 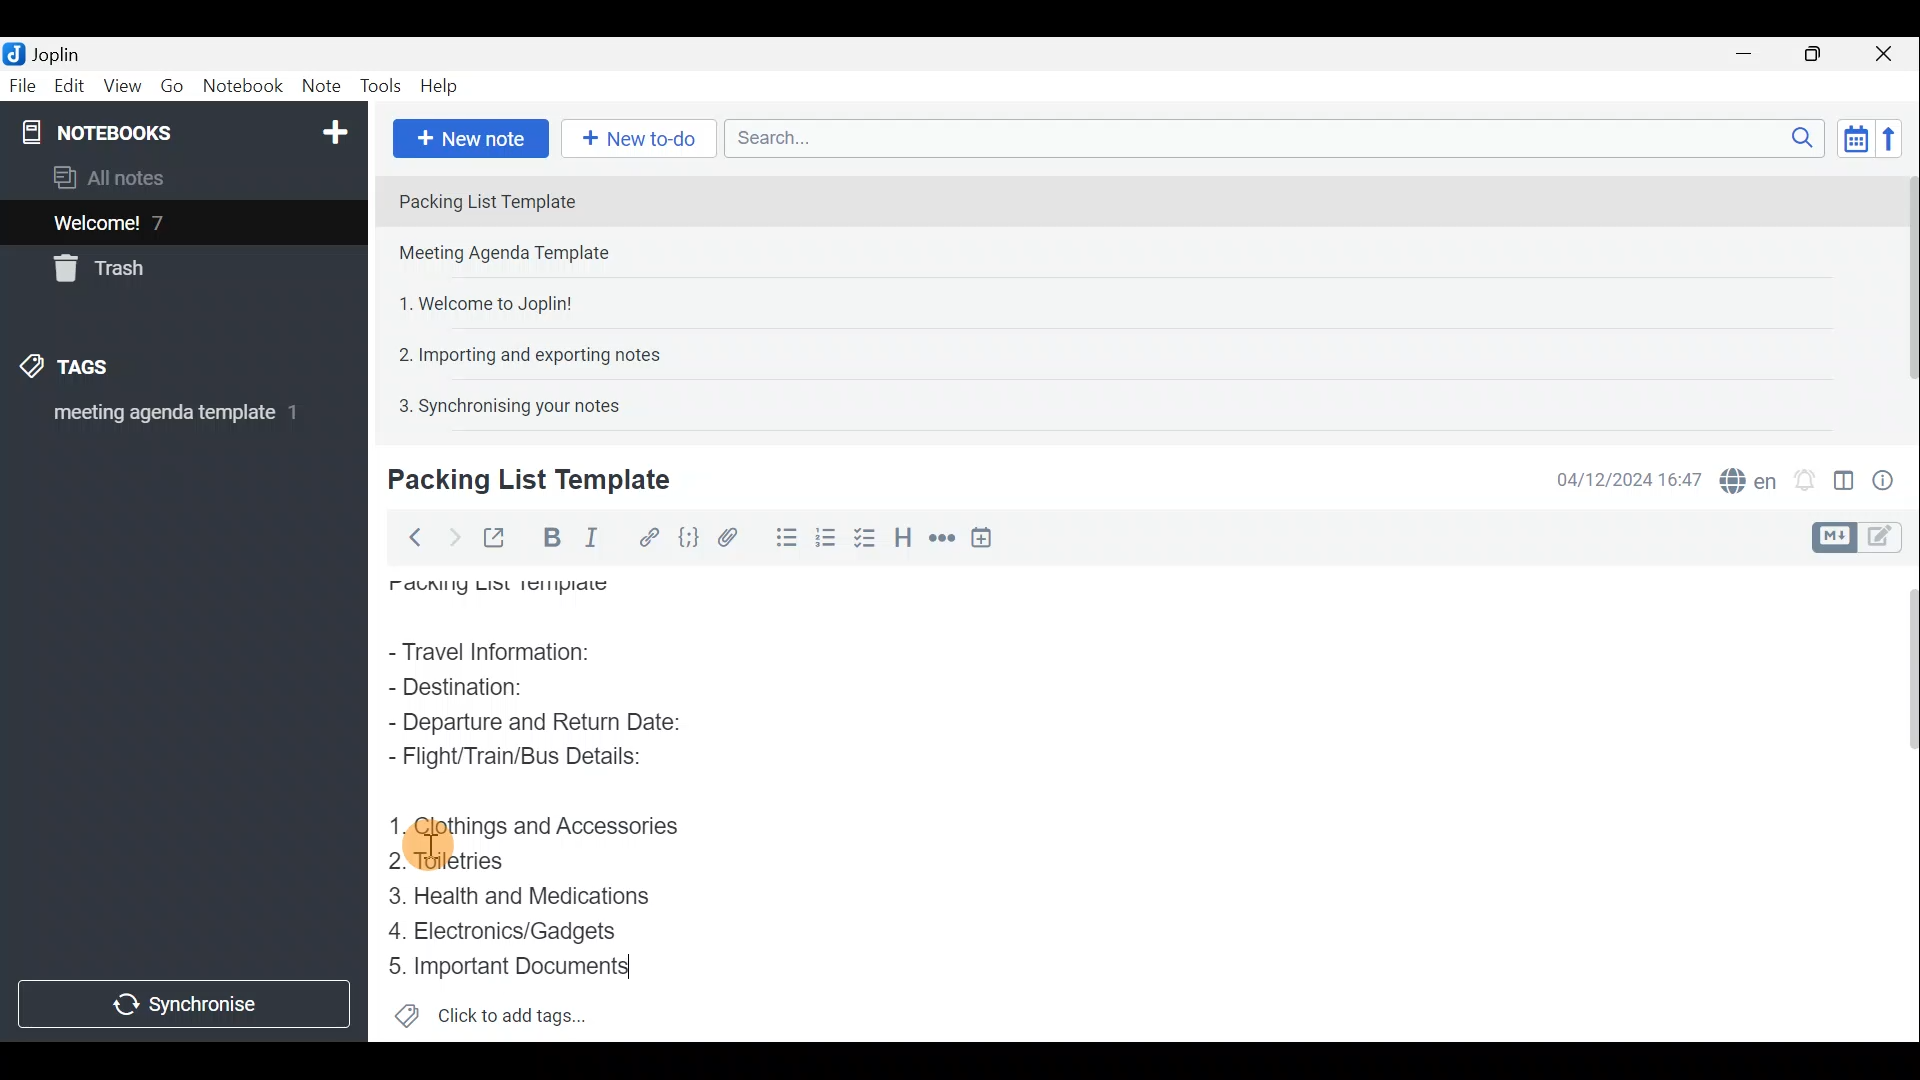 What do you see at coordinates (1849, 138) in the screenshot?
I see `Toggle sort order field` at bounding box center [1849, 138].